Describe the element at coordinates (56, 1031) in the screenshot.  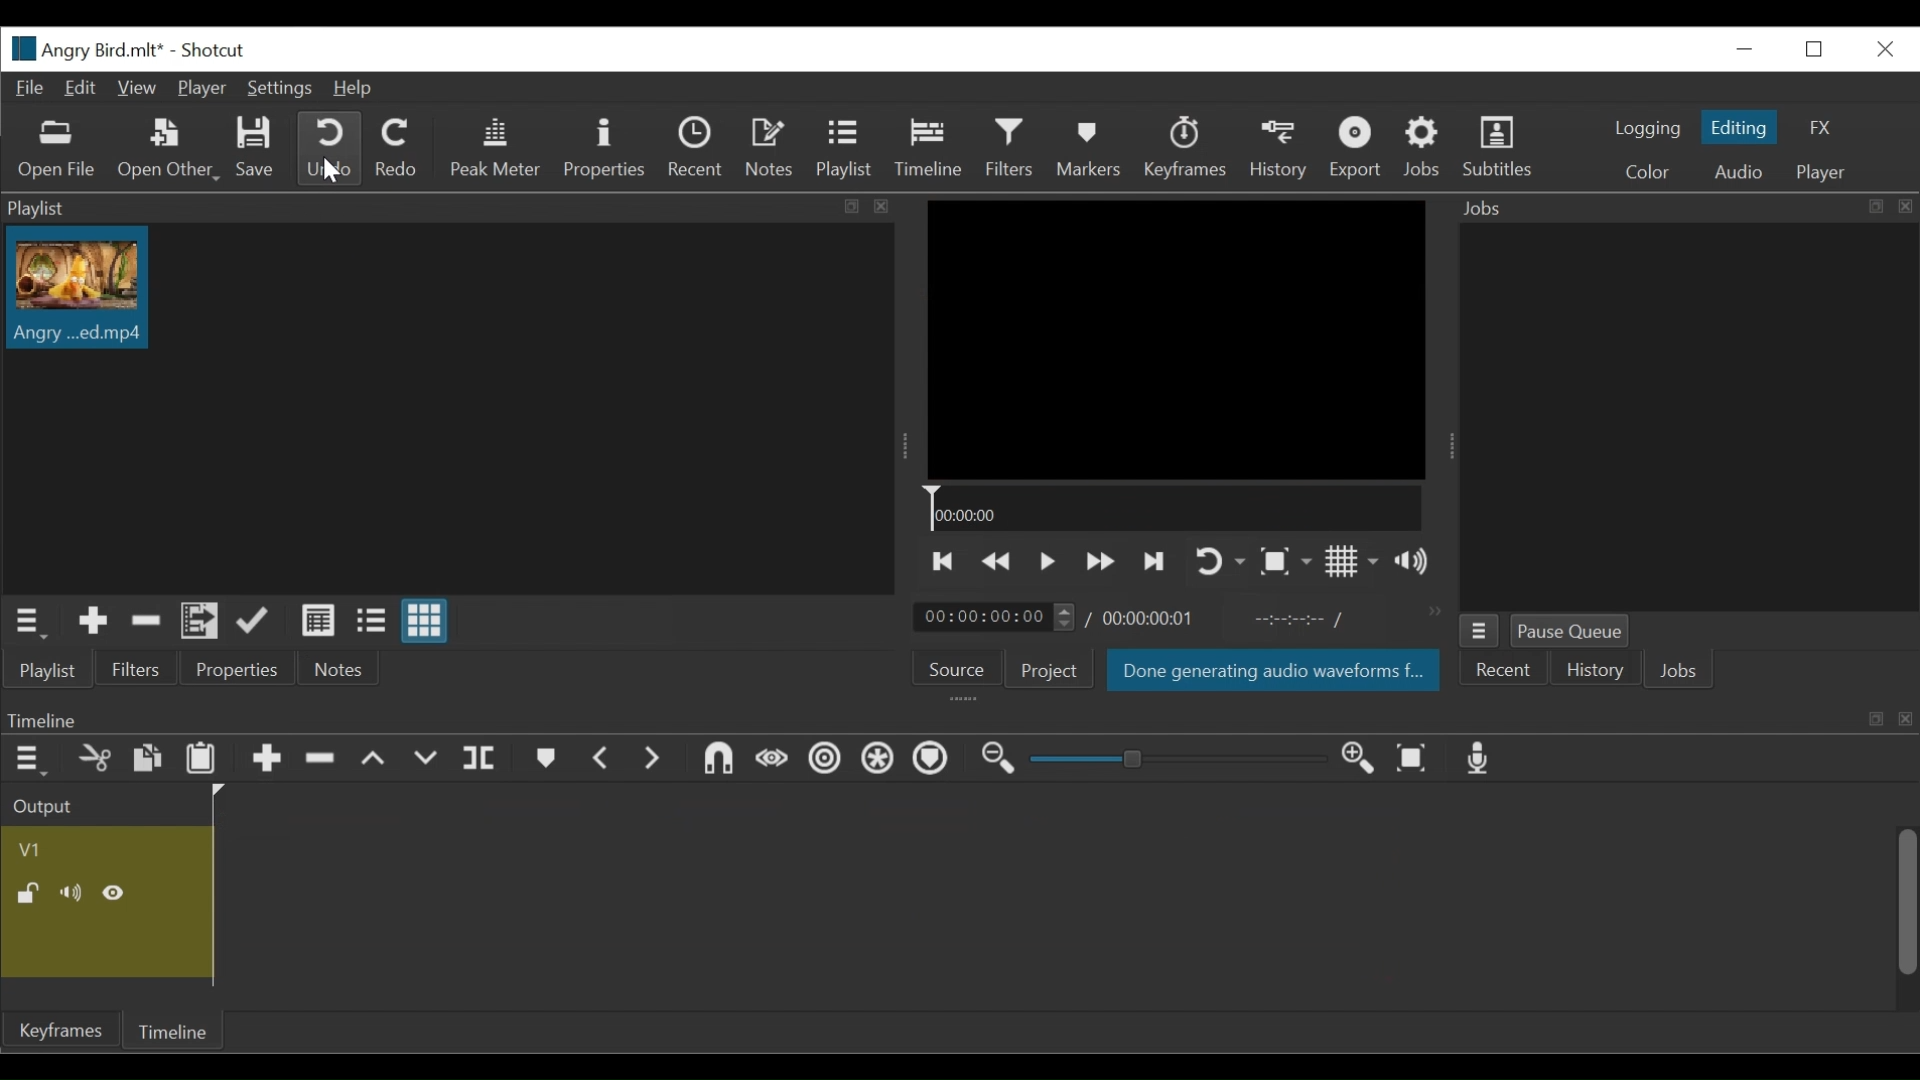
I see `Keyframe` at that location.